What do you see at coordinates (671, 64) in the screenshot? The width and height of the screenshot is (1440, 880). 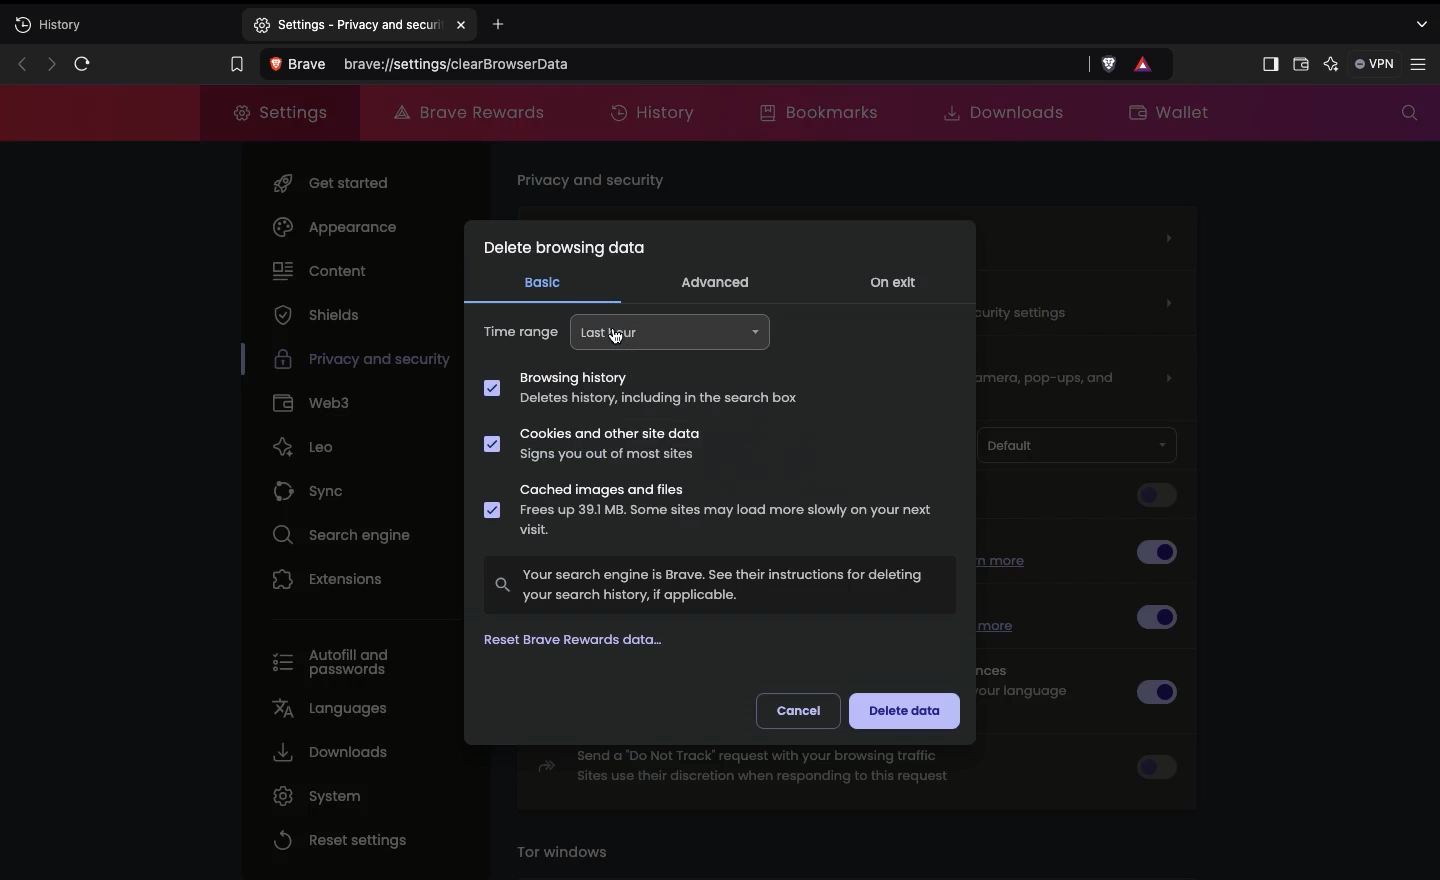 I see `Search Brave` at bounding box center [671, 64].